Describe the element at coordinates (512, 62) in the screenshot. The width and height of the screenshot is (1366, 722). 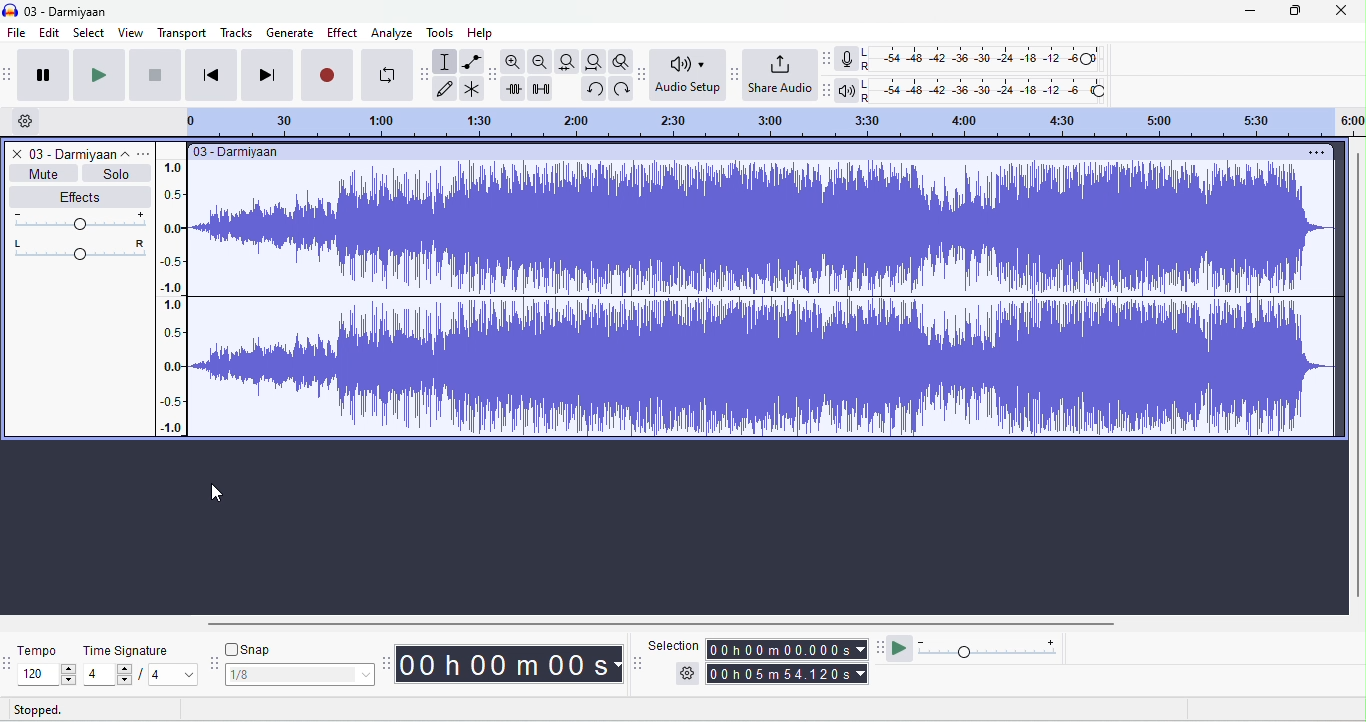
I see `zoom in` at that location.